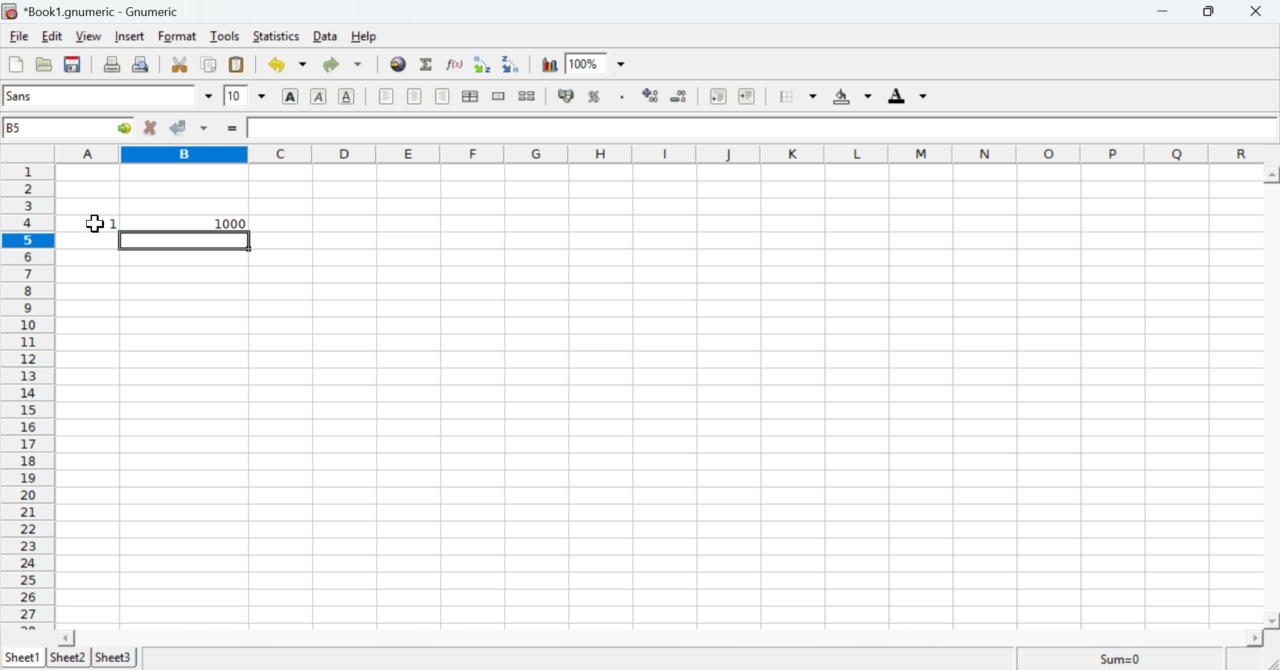  What do you see at coordinates (386, 97) in the screenshot?
I see `Align Left` at bounding box center [386, 97].